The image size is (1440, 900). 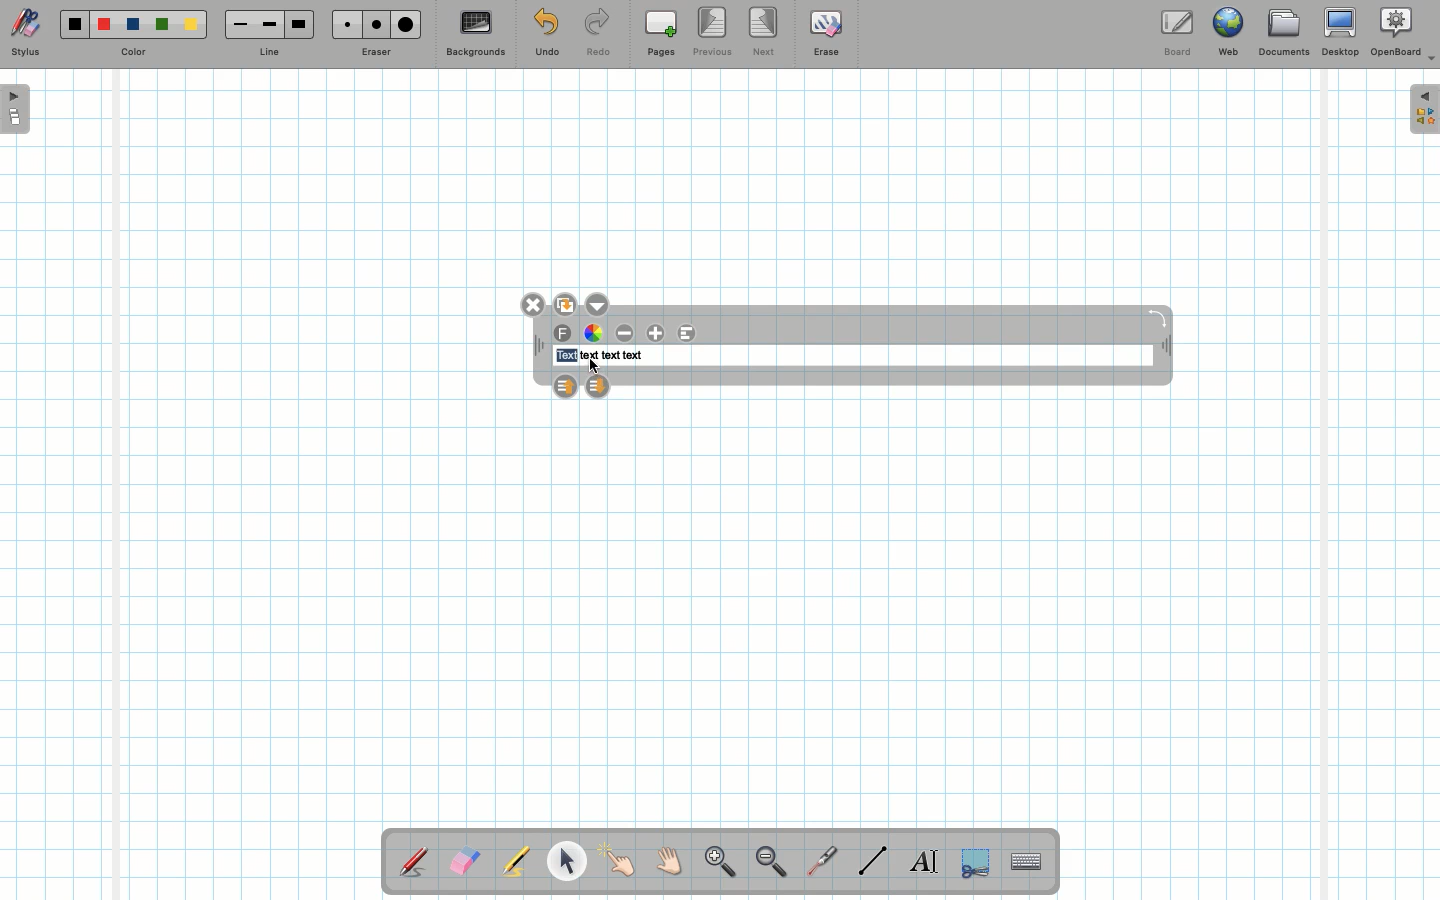 I want to click on Options, so click(x=597, y=303).